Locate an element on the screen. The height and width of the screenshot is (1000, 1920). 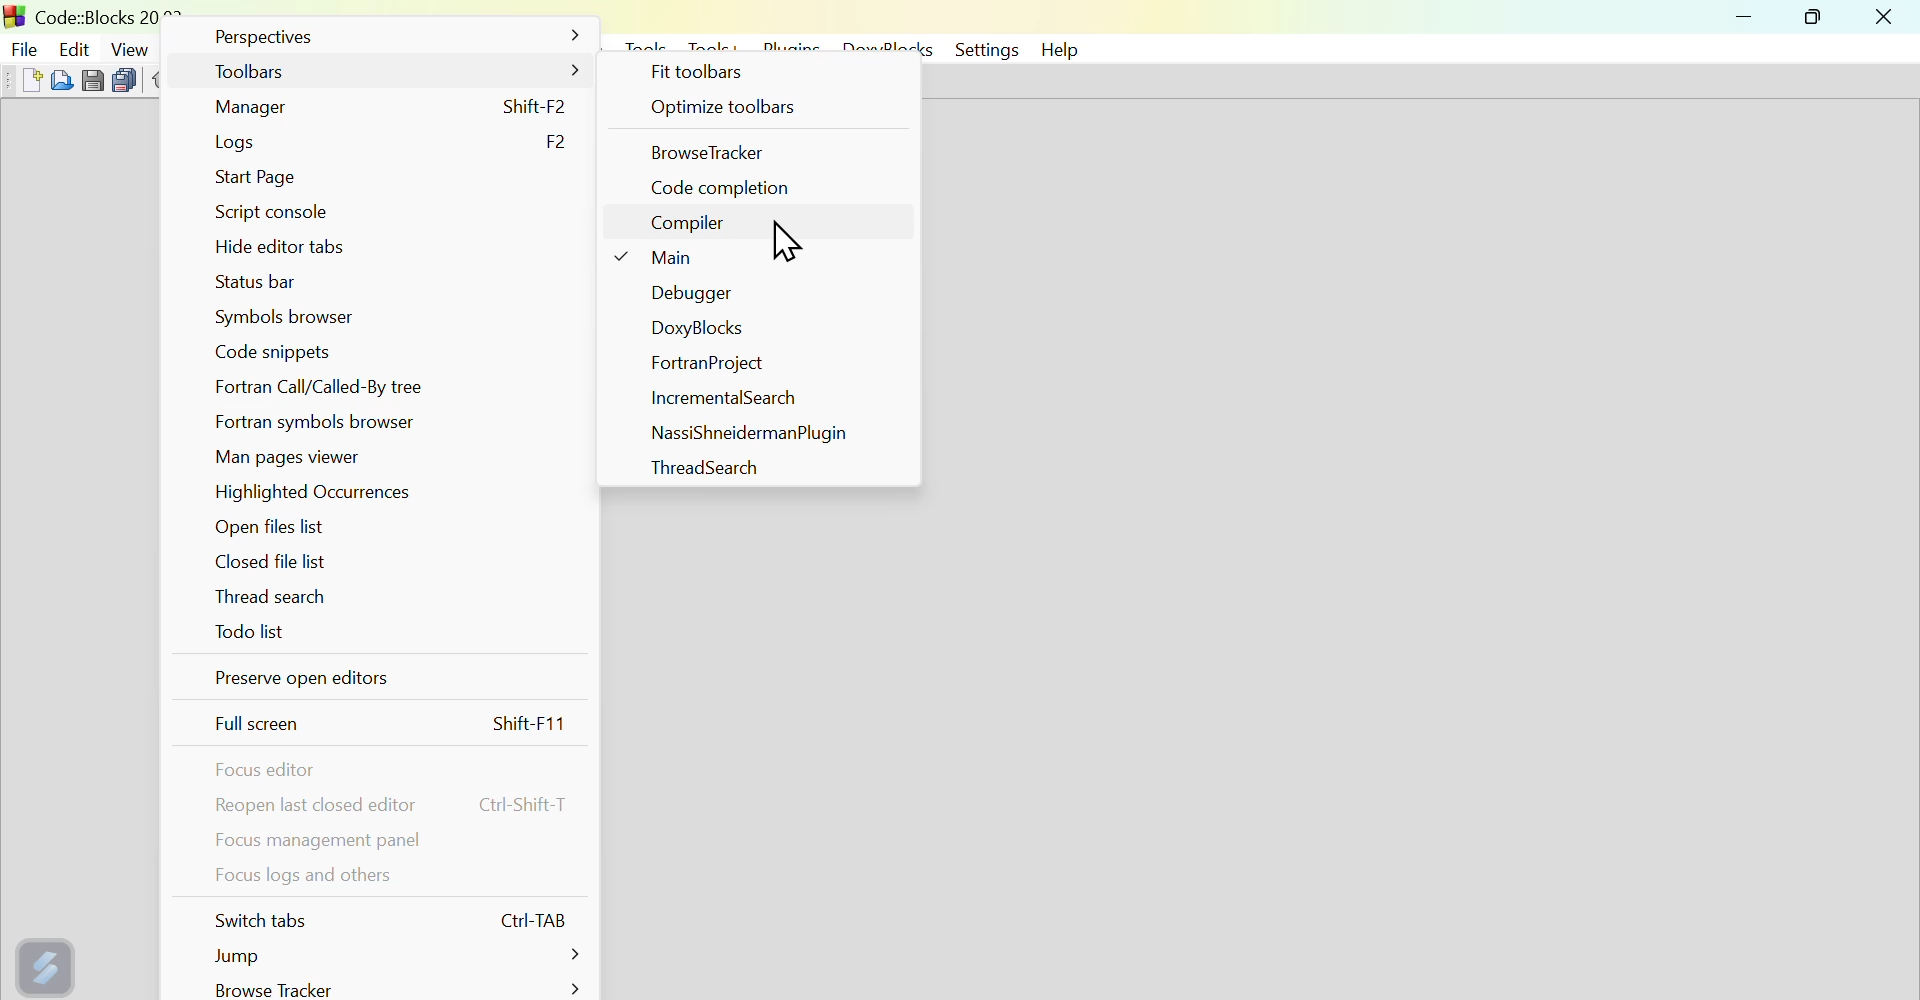
Fit toolbars is located at coordinates (702, 72).